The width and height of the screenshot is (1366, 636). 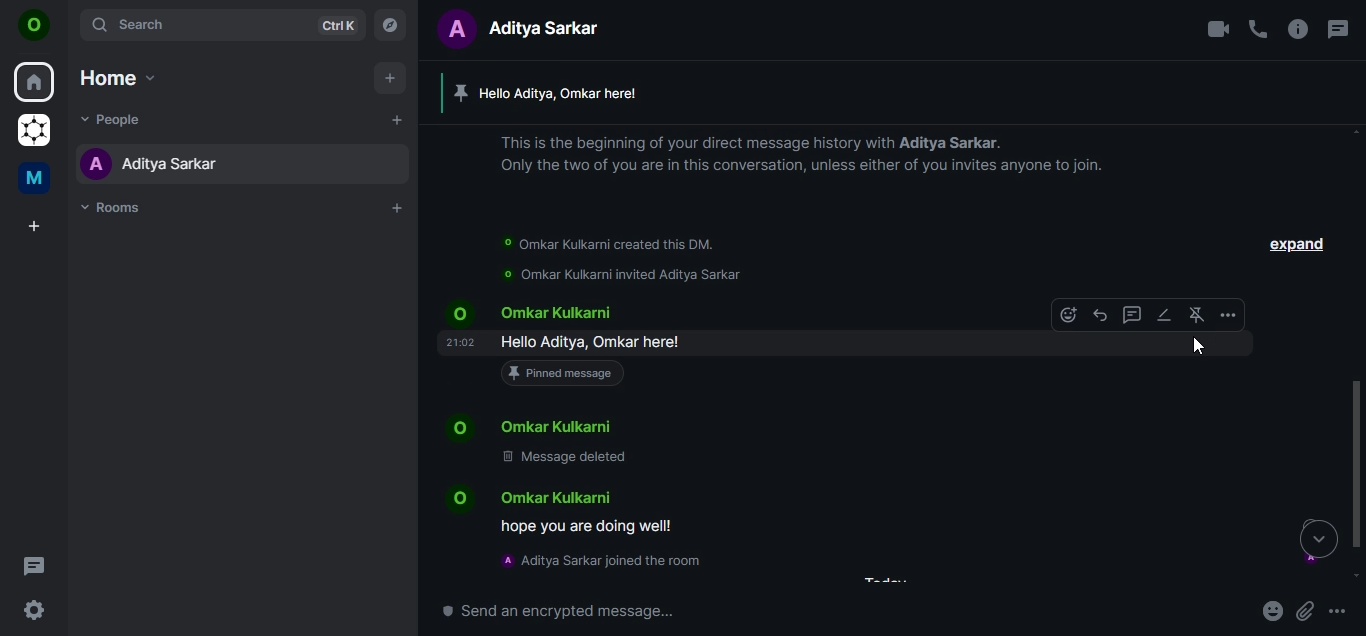 What do you see at coordinates (1218, 29) in the screenshot?
I see `video call` at bounding box center [1218, 29].